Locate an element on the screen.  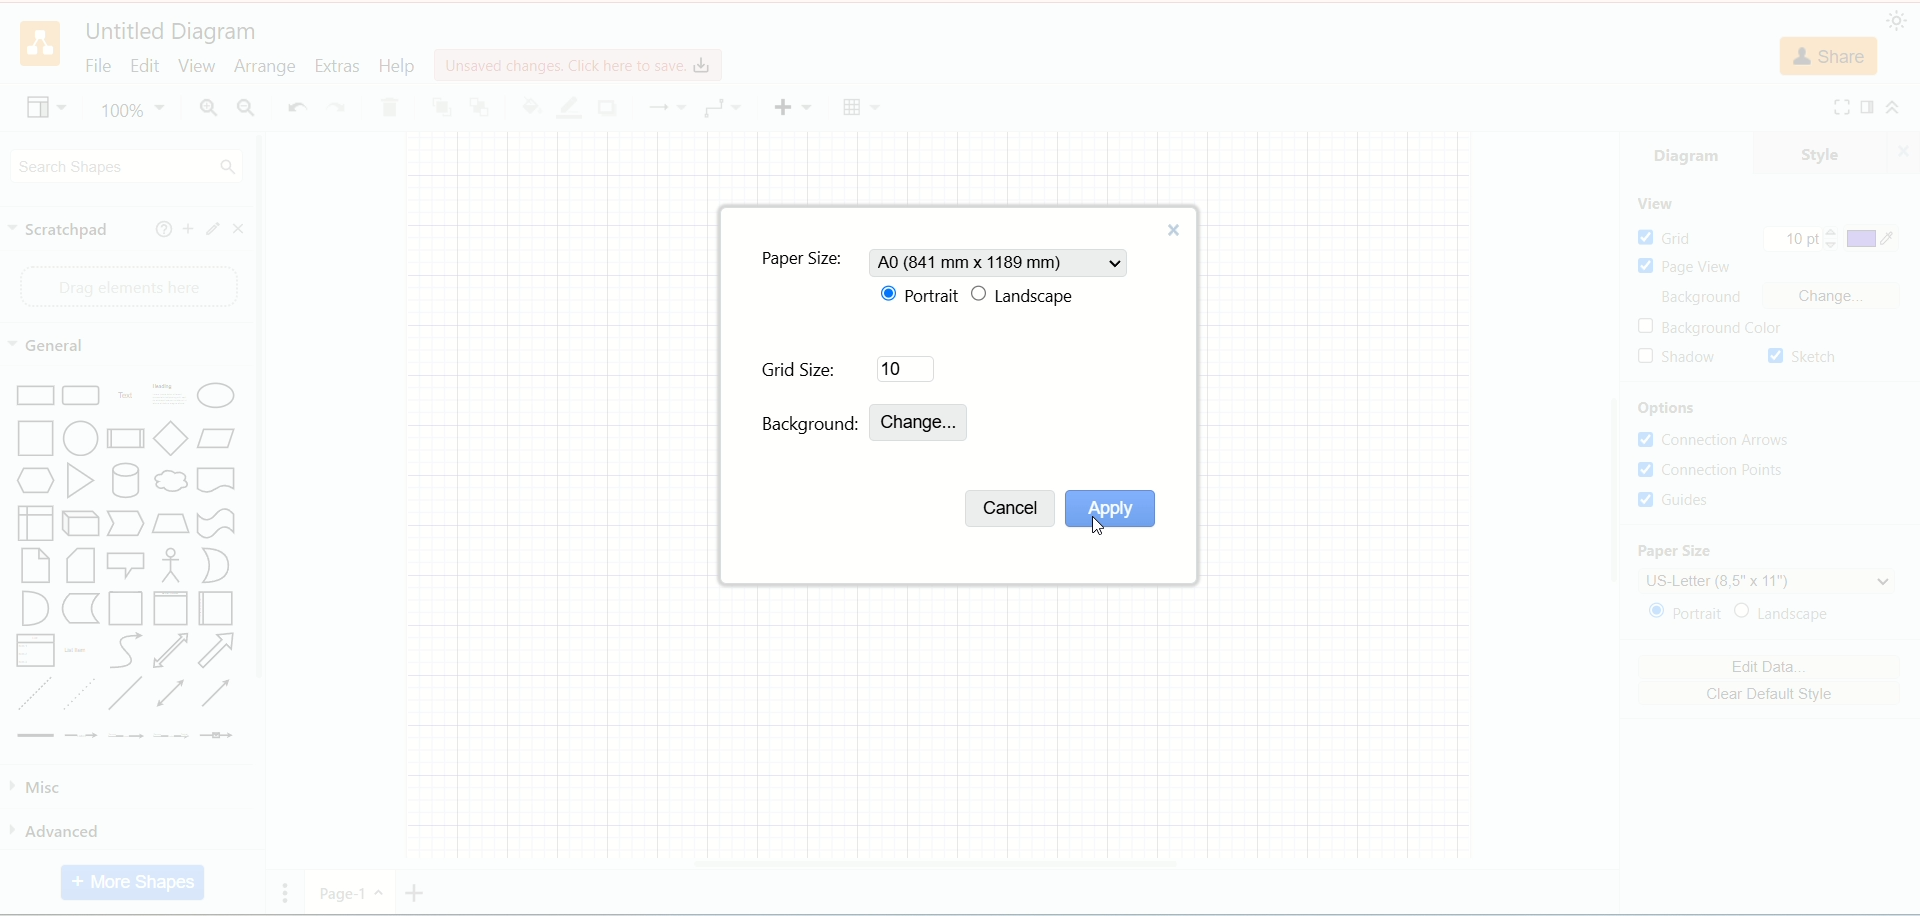
extras is located at coordinates (338, 64).